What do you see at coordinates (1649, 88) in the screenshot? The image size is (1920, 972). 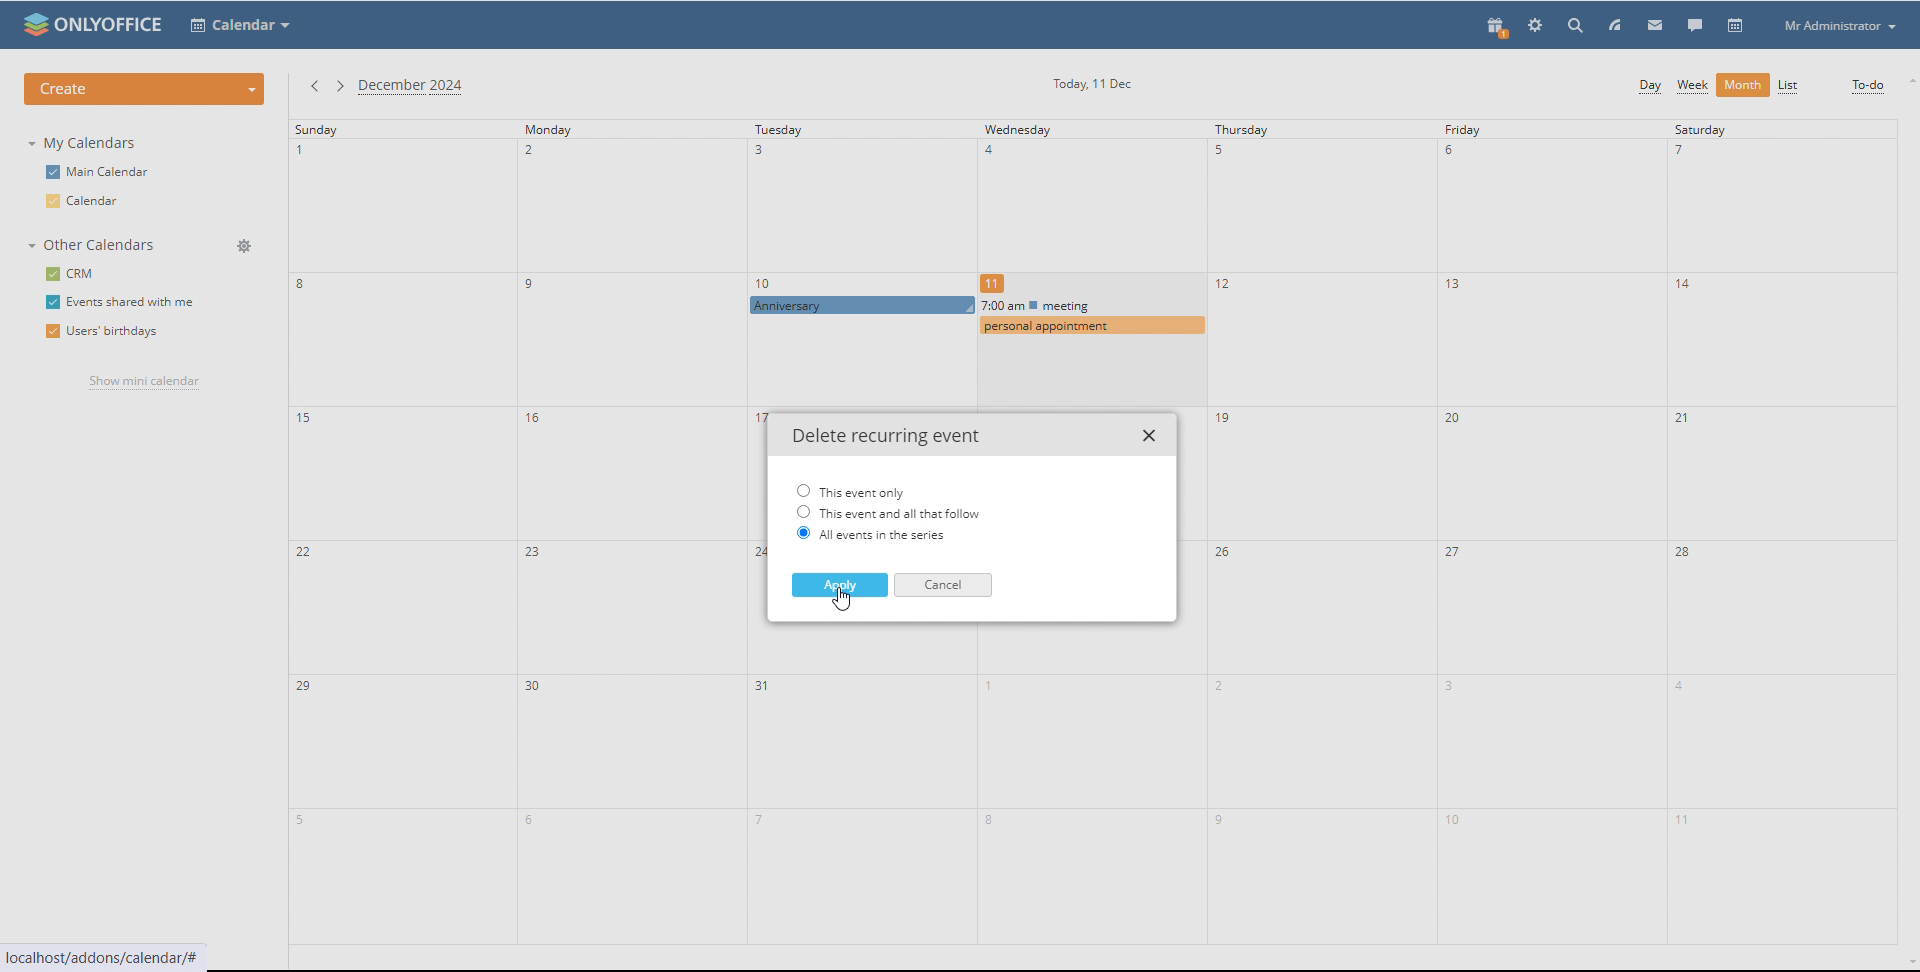 I see `day view` at bounding box center [1649, 88].